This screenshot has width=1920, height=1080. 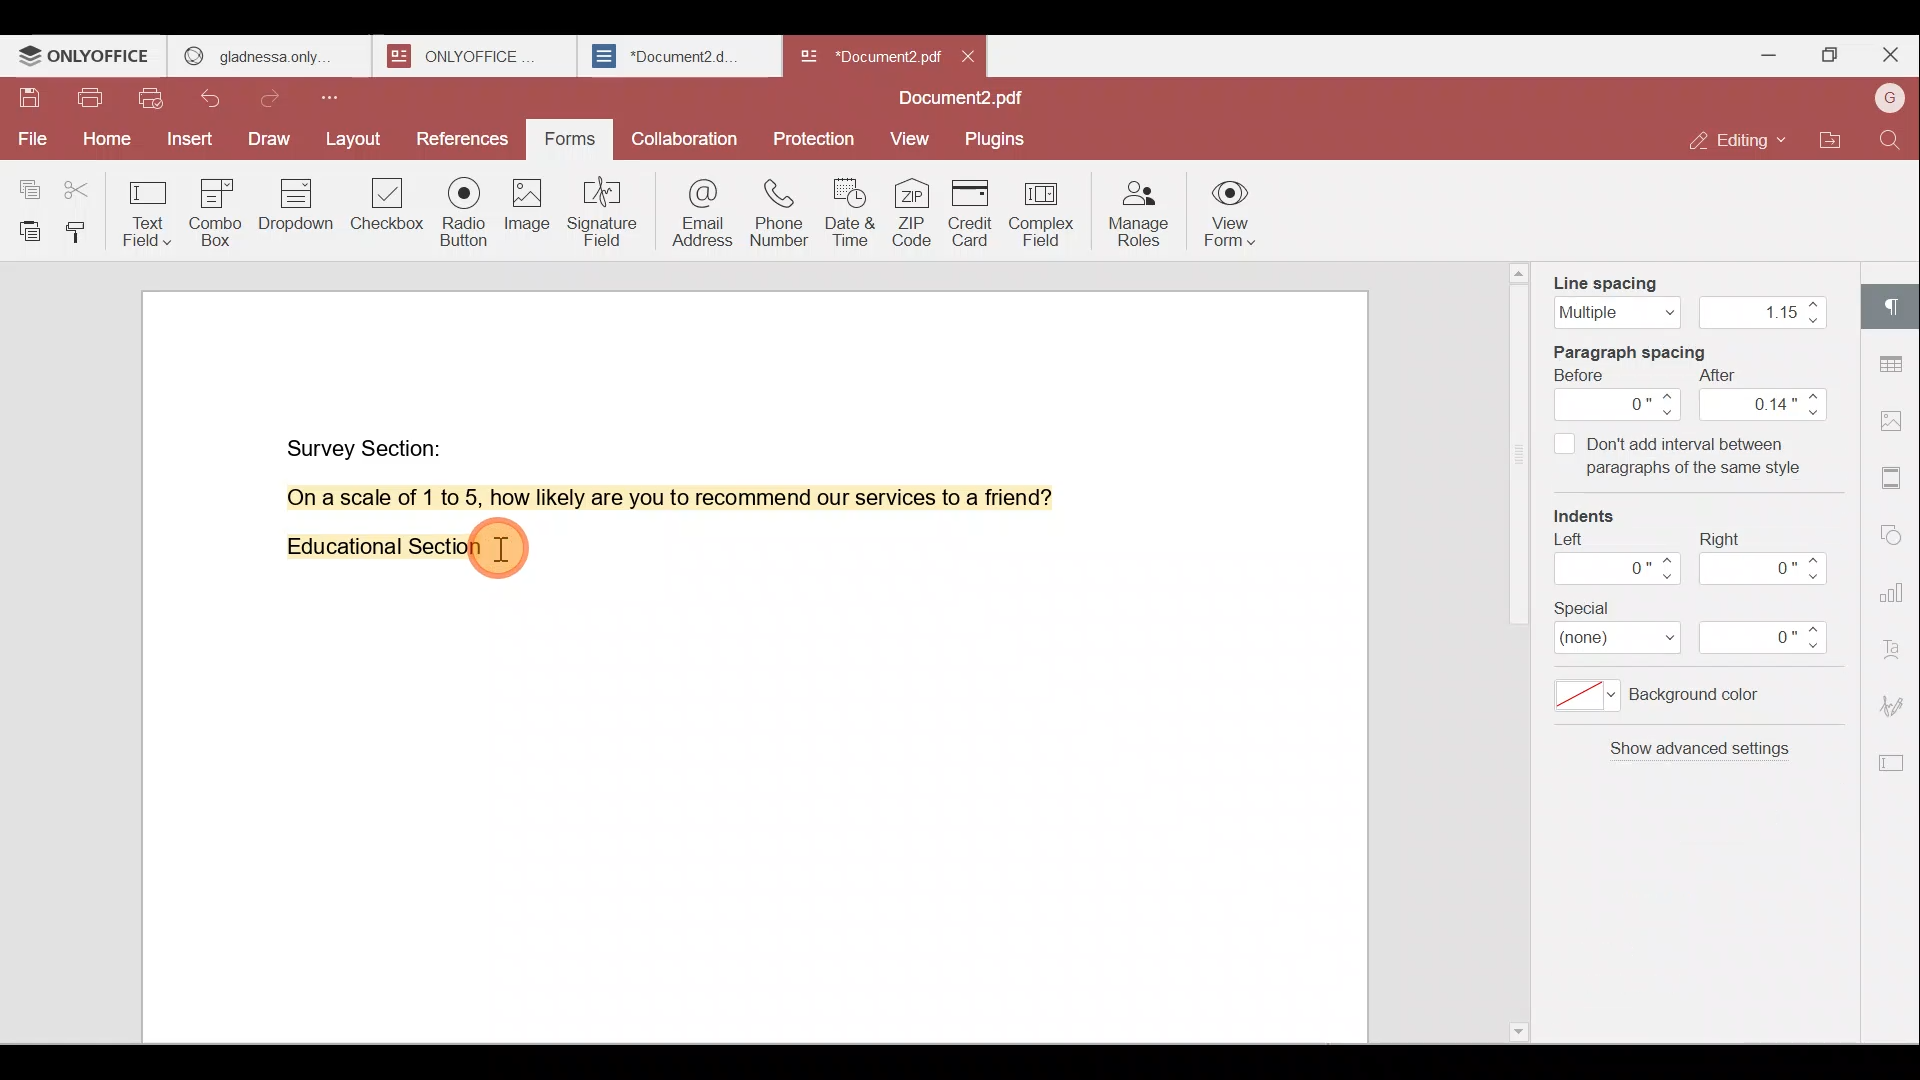 What do you see at coordinates (910, 140) in the screenshot?
I see `View` at bounding box center [910, 140].